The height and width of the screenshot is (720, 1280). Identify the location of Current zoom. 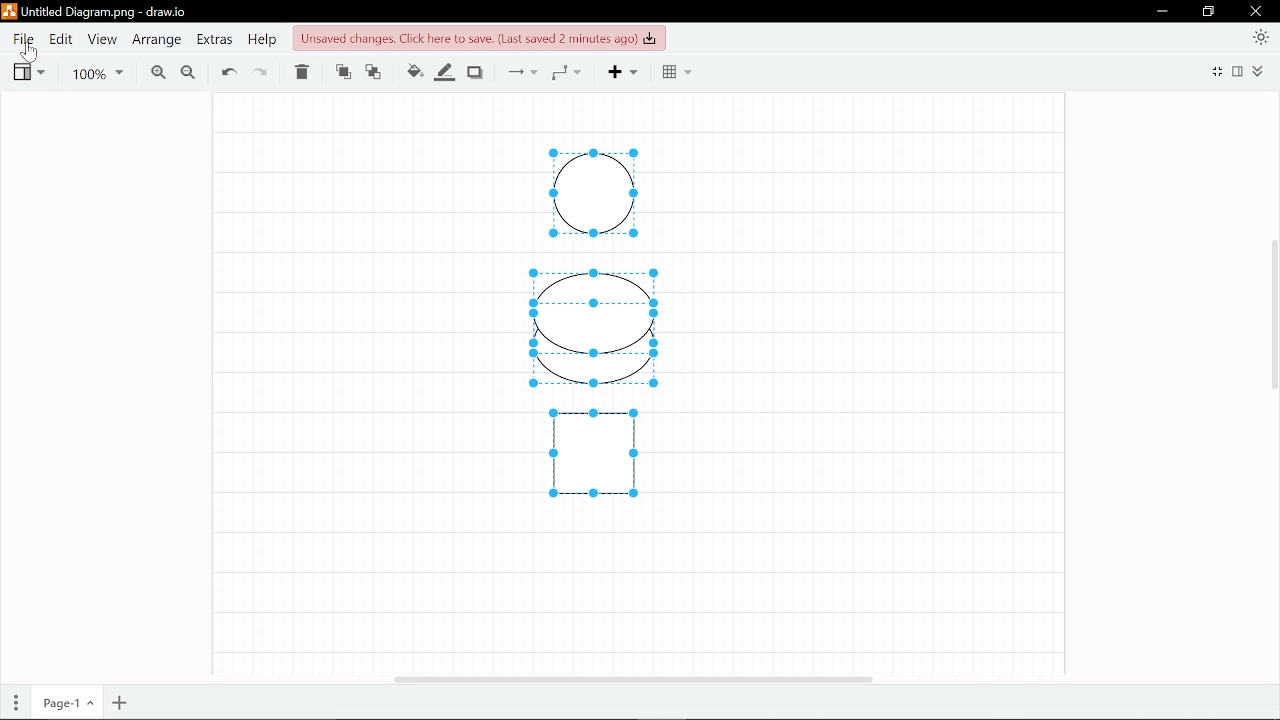
(96, 75).